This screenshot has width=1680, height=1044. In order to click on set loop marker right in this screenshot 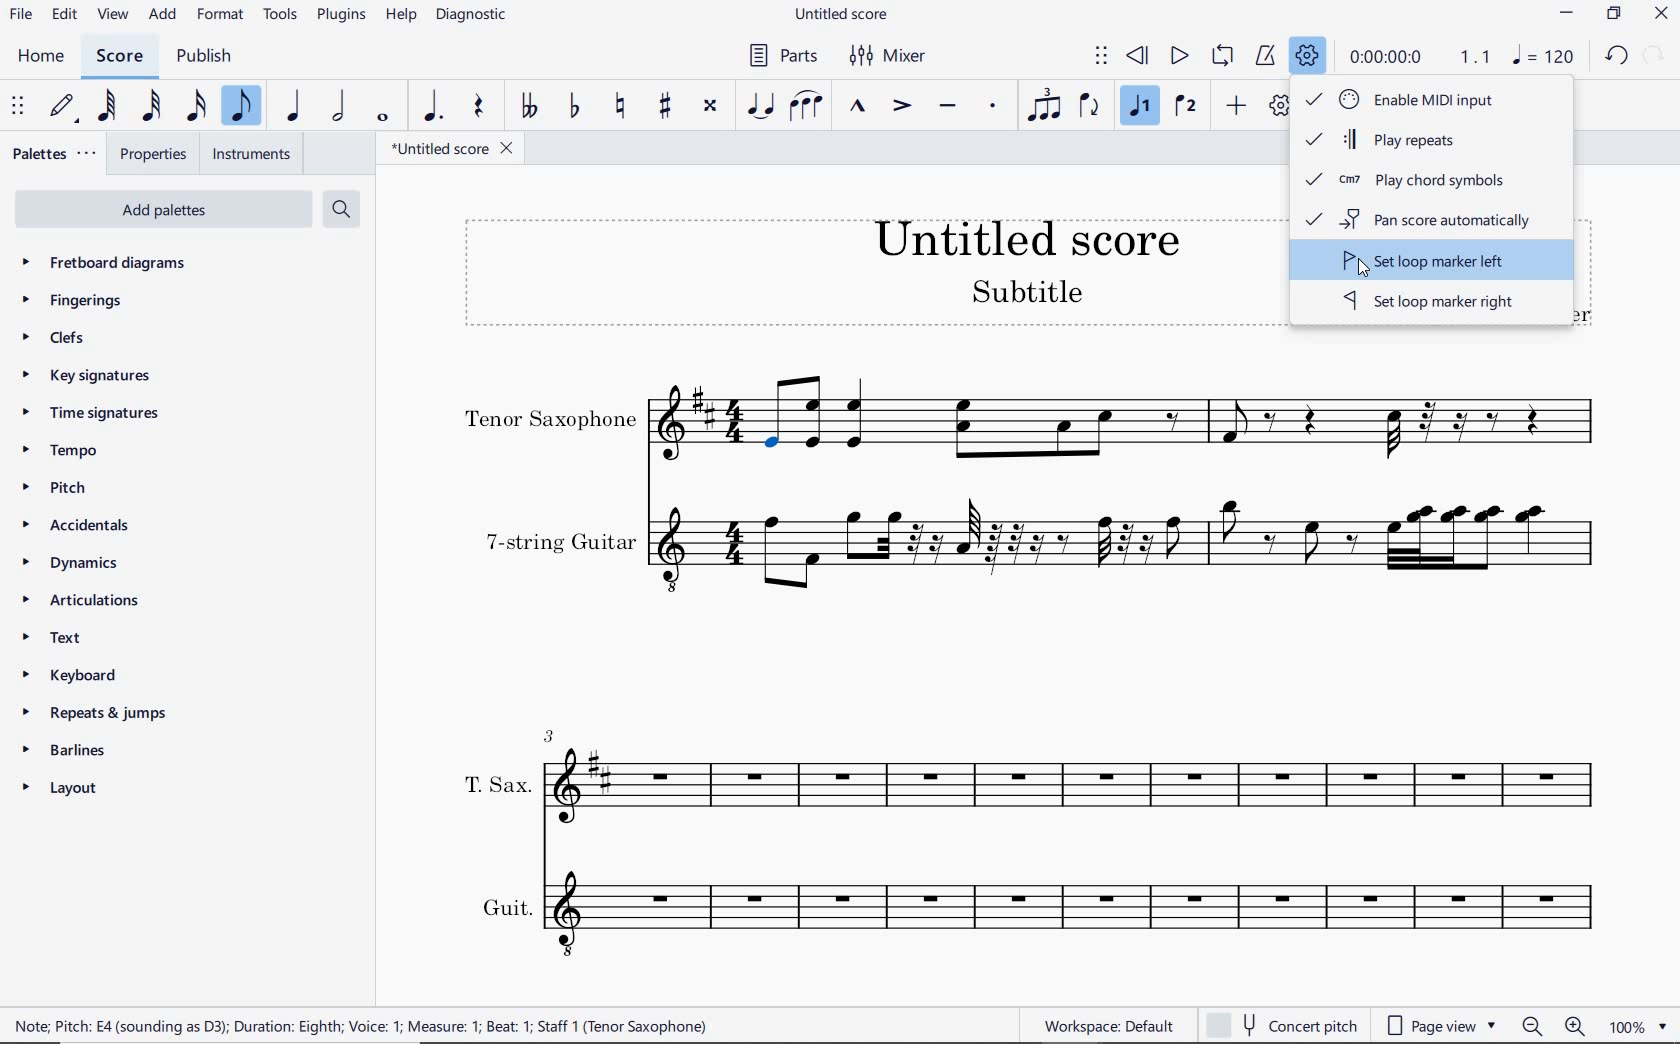, I will do `click(1431, 304)`.